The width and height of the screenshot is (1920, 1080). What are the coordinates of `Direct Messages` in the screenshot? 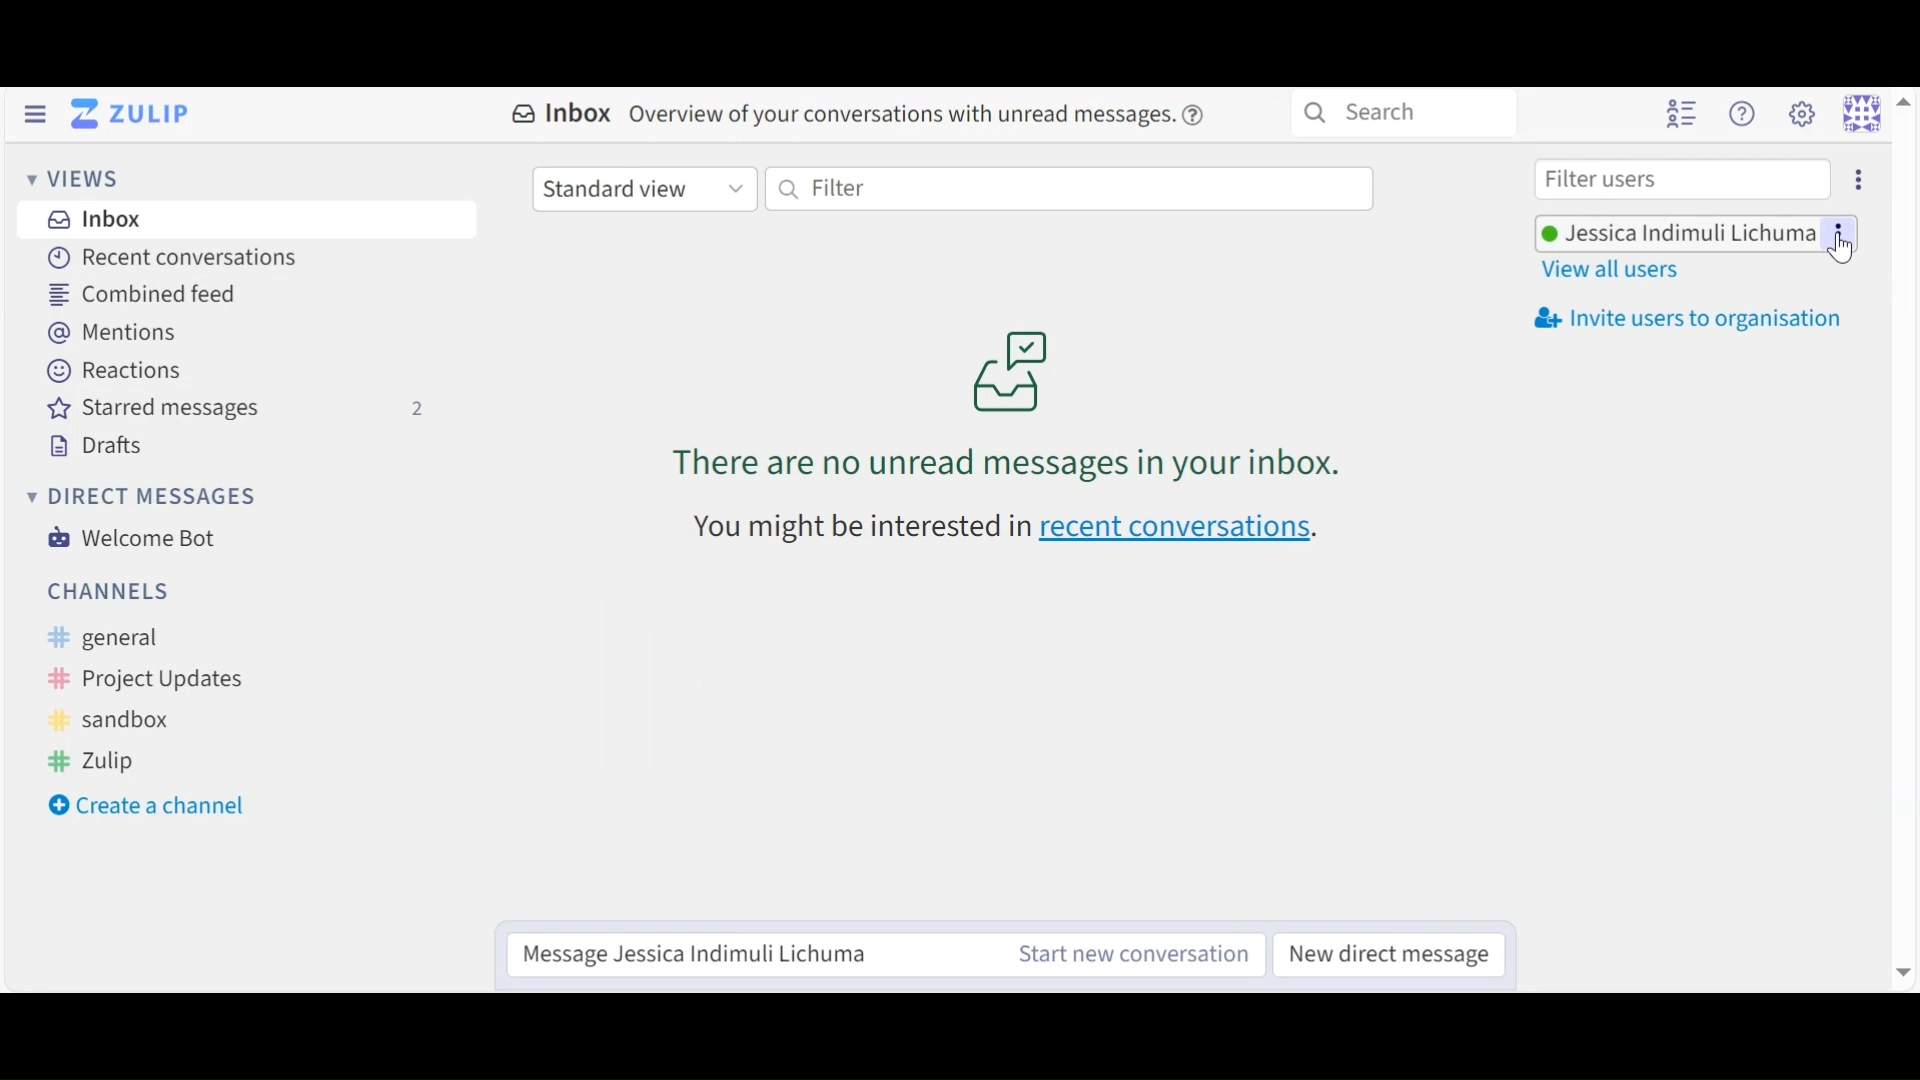 It's located at (139, 497).